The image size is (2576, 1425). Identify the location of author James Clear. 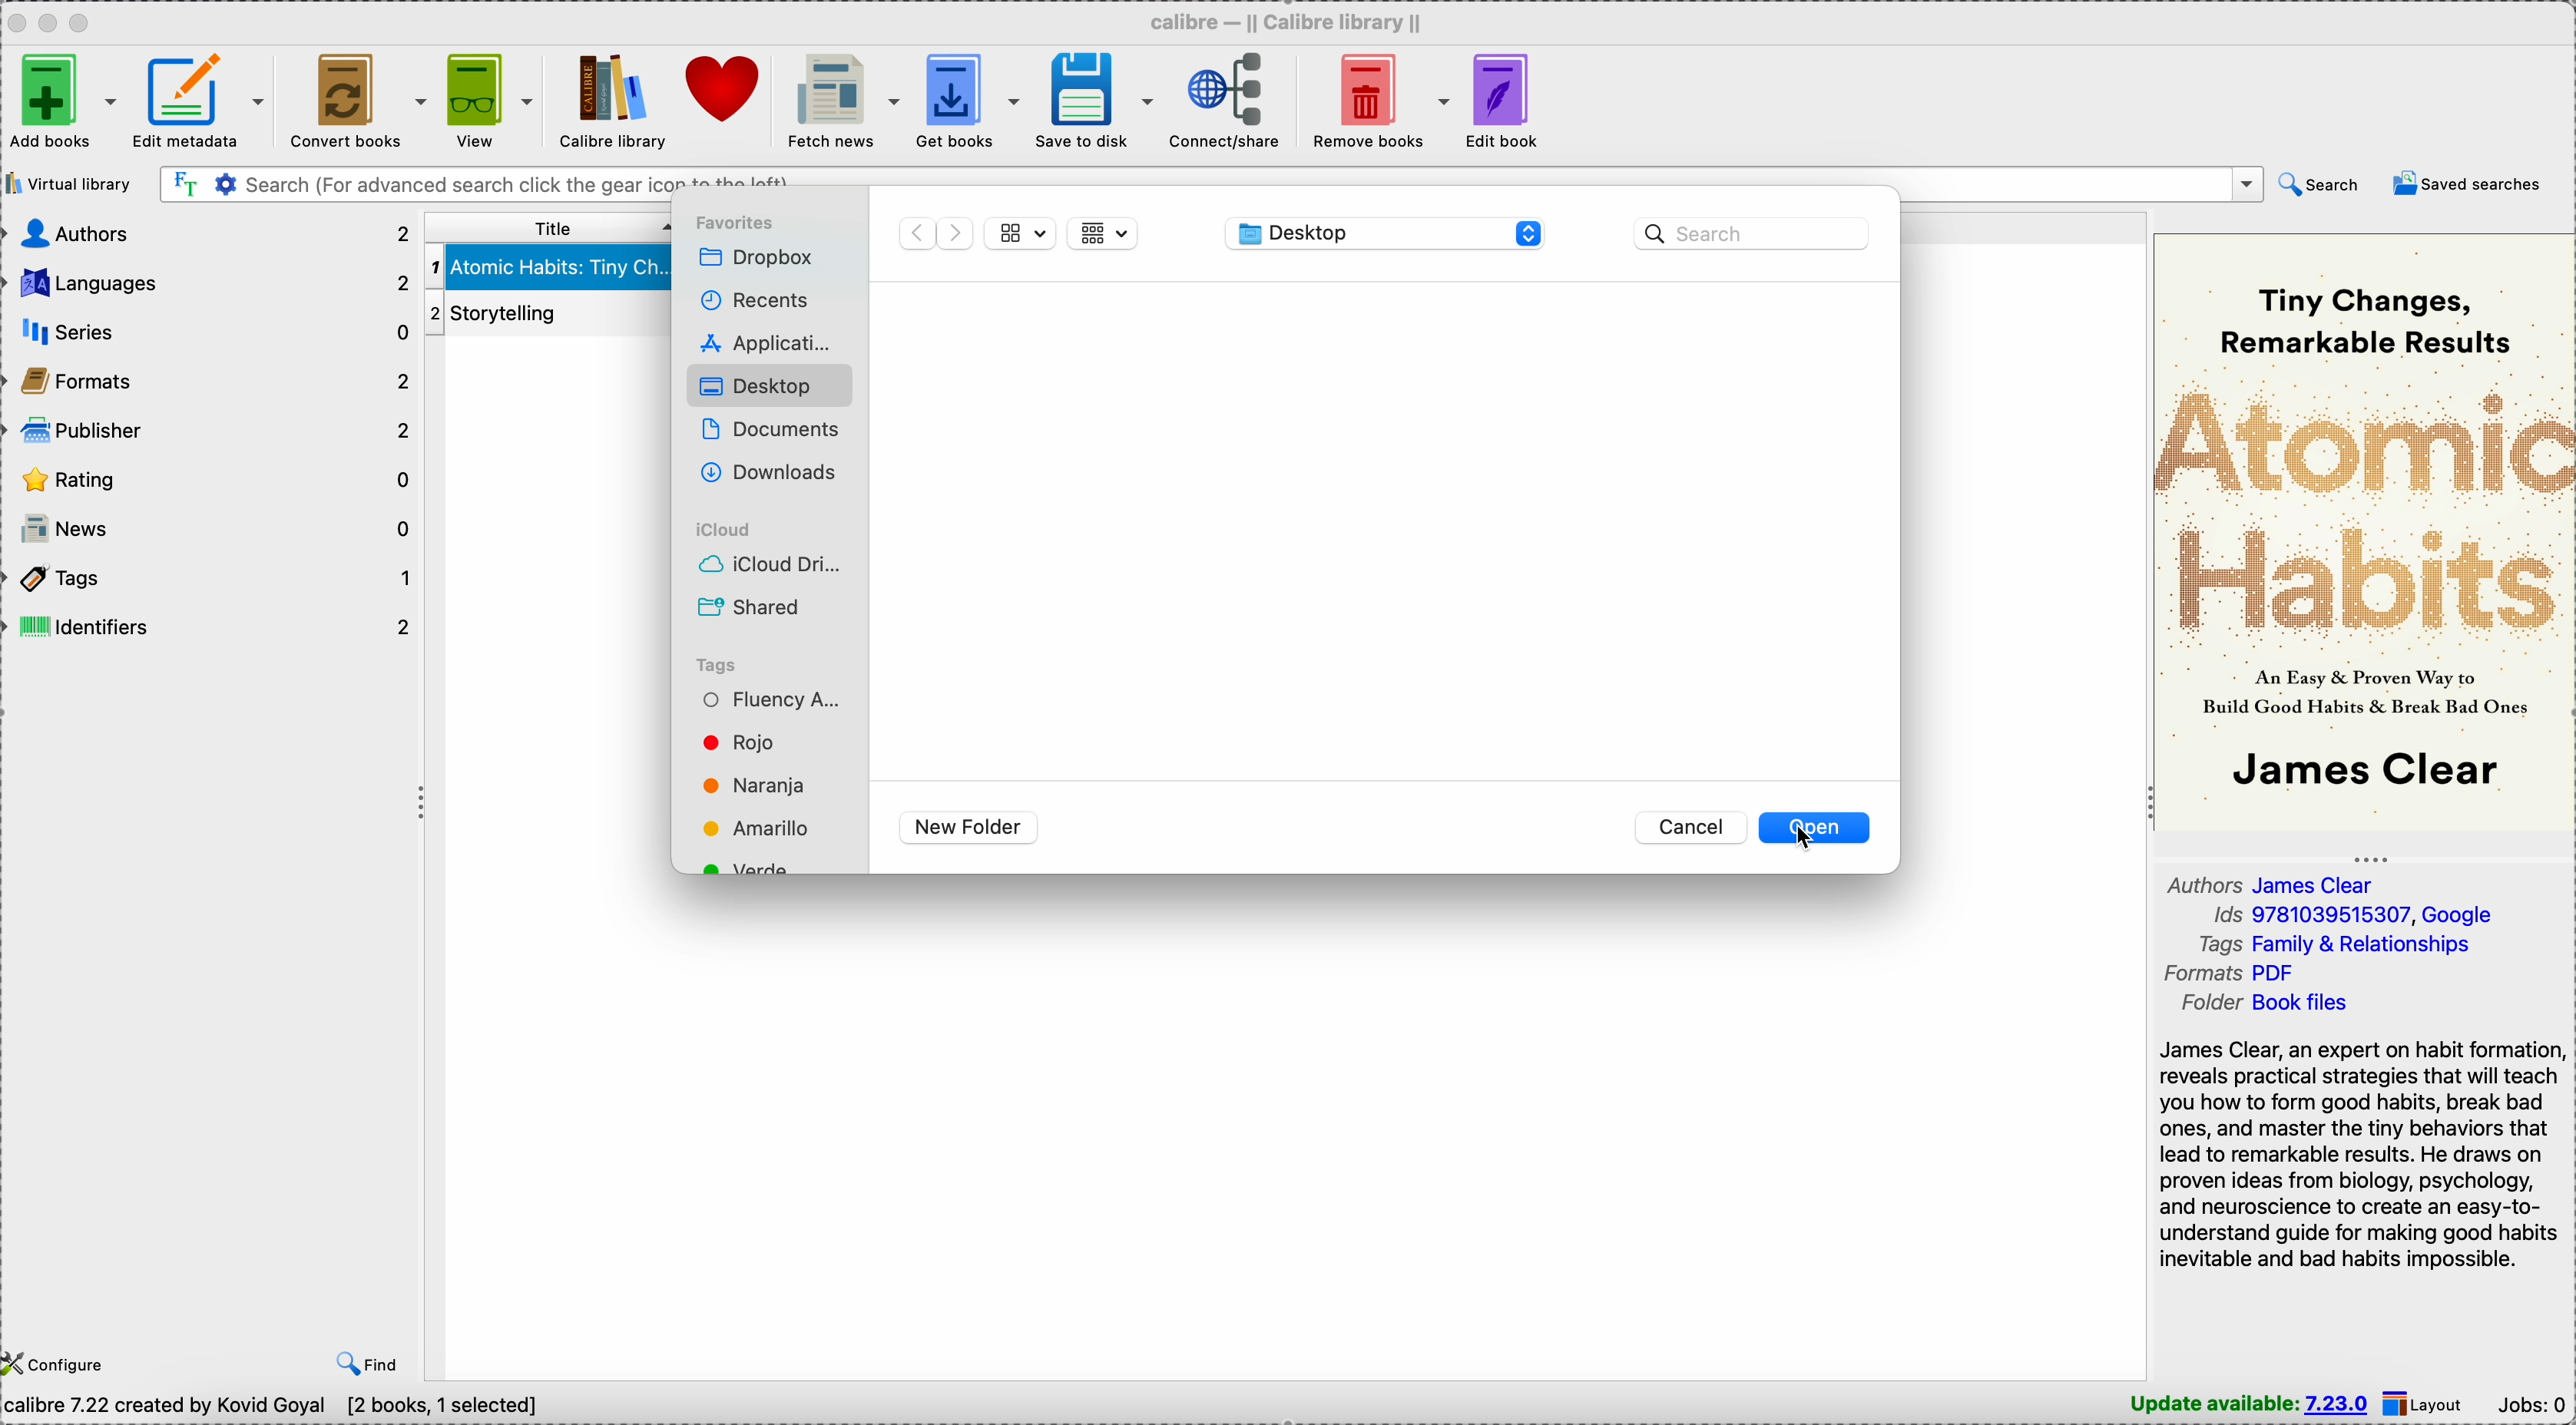
(2270, 883).